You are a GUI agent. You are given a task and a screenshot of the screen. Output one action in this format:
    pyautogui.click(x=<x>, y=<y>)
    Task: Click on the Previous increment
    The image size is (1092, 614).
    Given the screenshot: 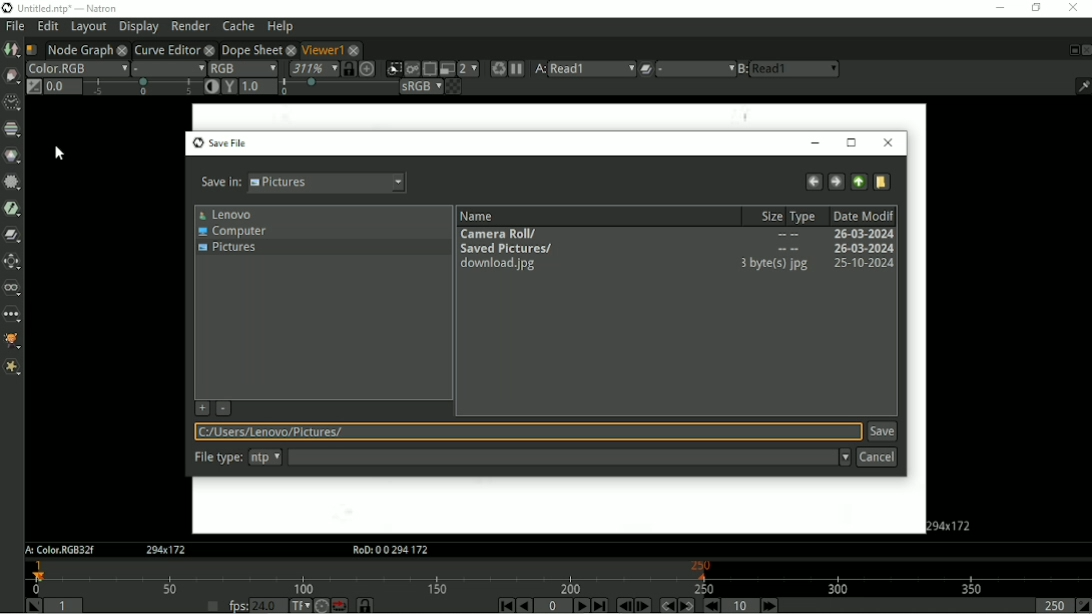 What is the action you would take?
    pyautogui.click(x=711, y=606)
    